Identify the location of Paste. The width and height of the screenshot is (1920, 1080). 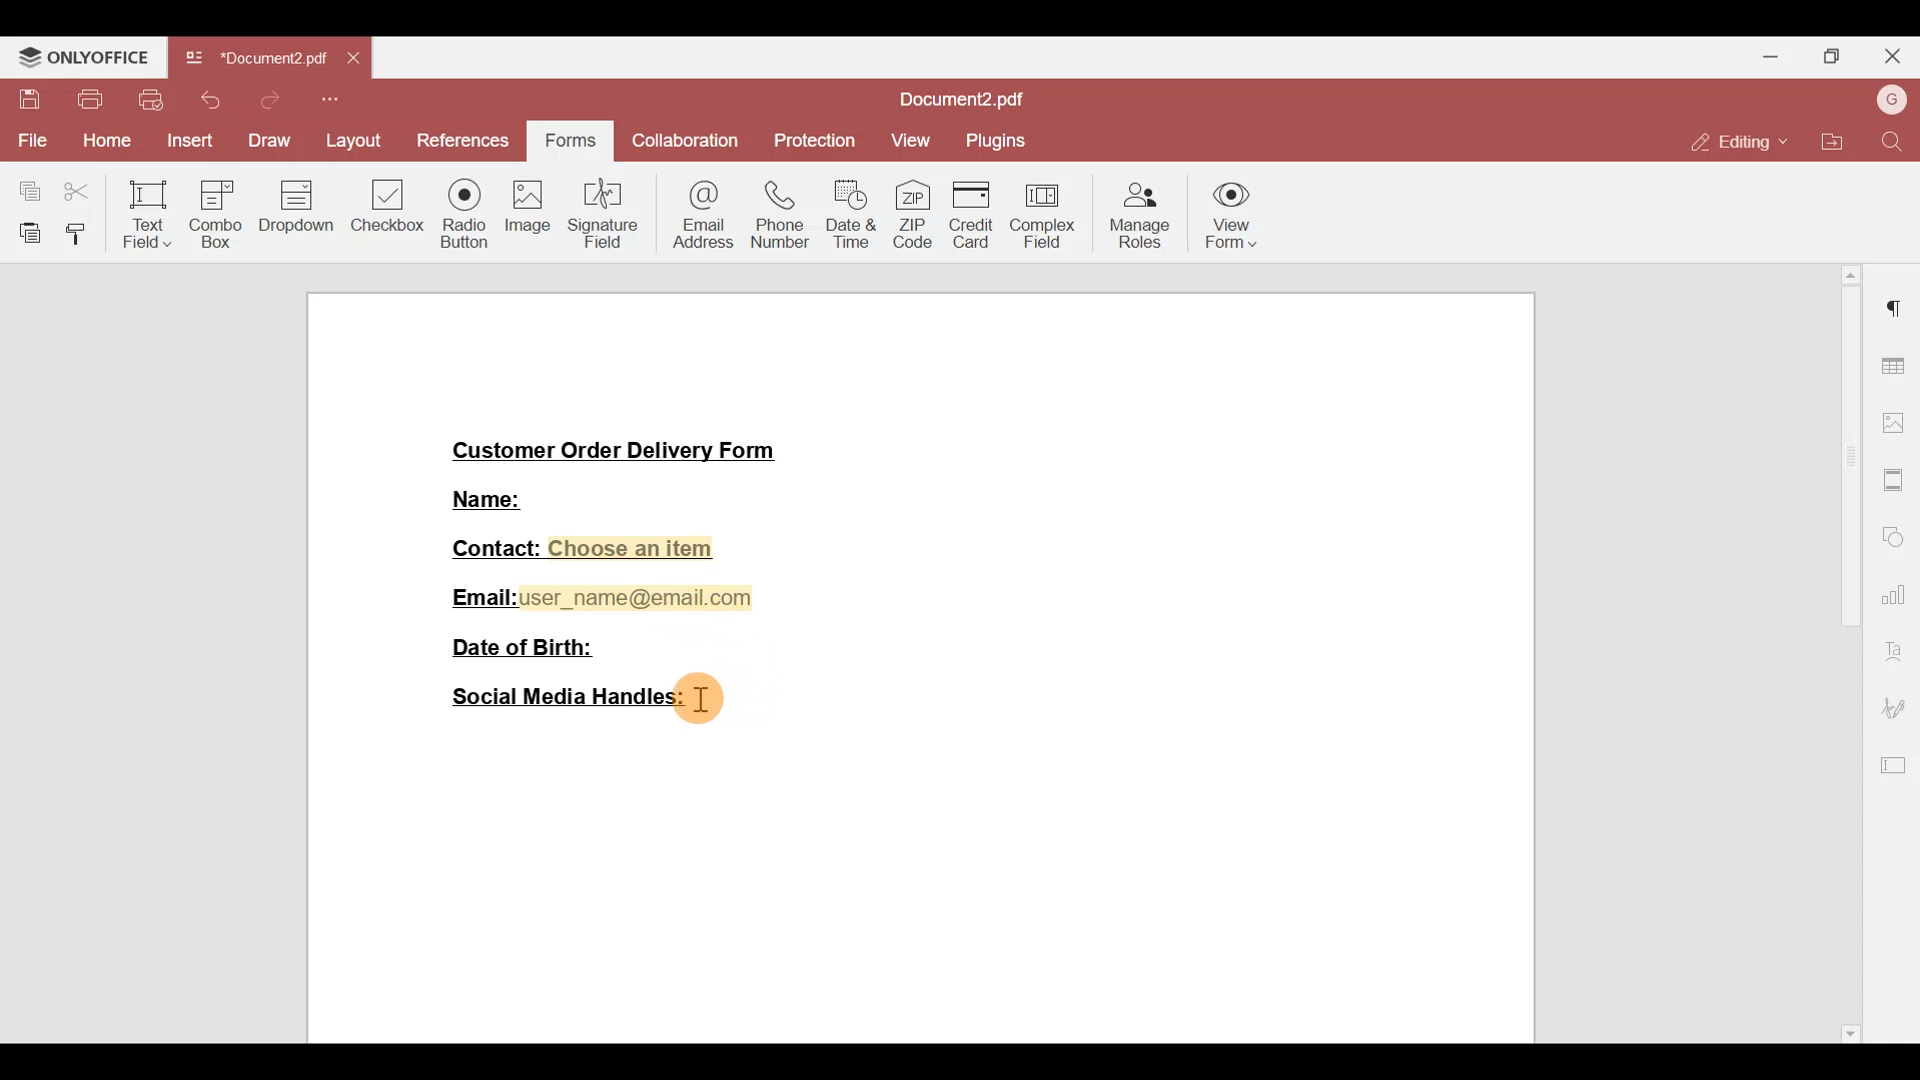
(22, 233).